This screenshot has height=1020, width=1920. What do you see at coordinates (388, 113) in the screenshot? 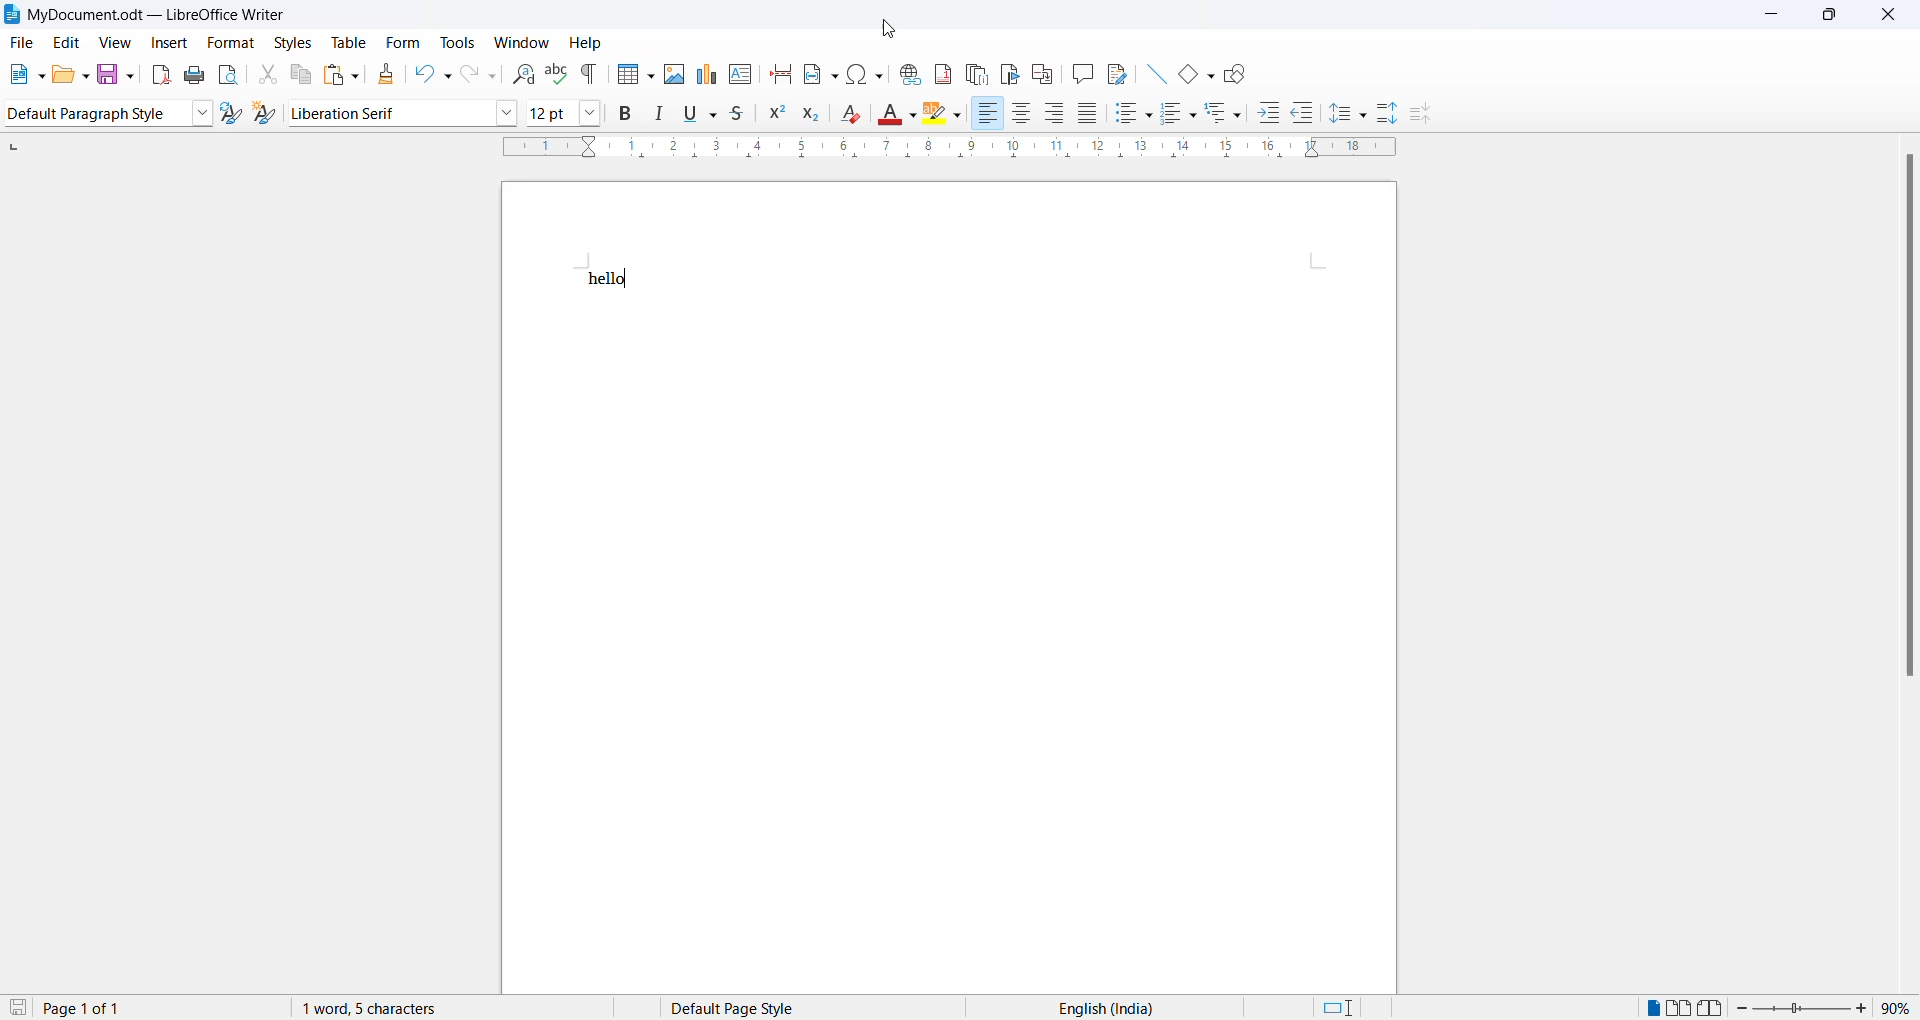
I see `Selected font` at bounding box center [388, 113].